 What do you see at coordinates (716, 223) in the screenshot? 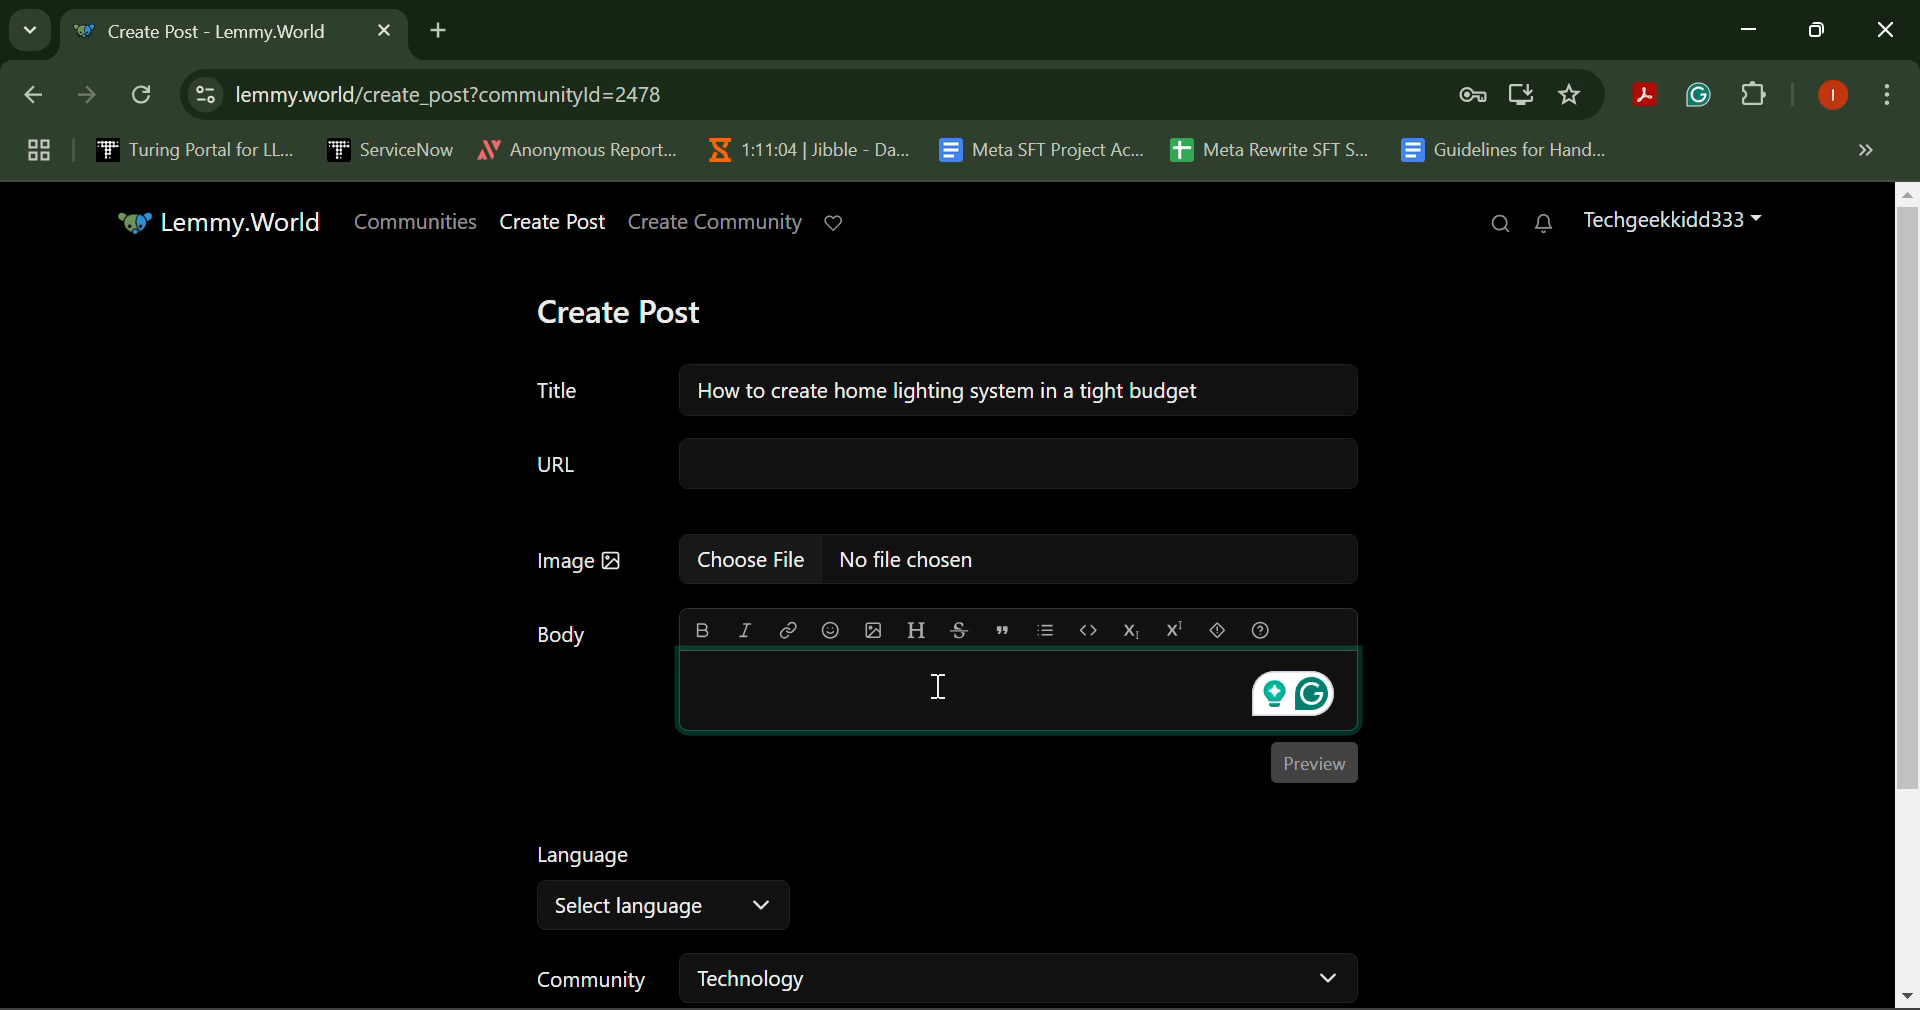
I see `Create Community` at bounding box center [716, 223].